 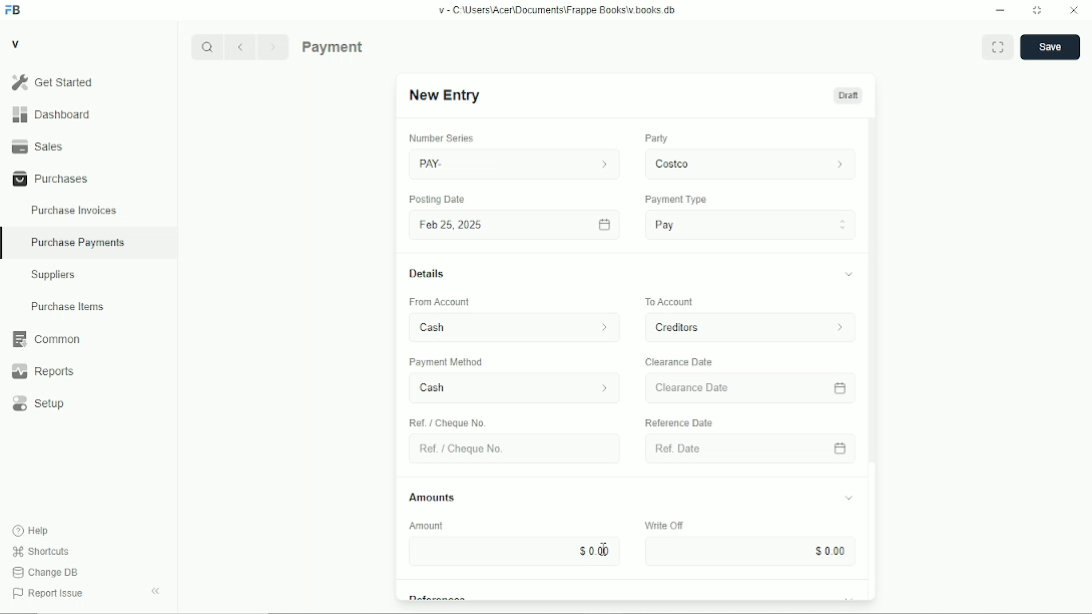 I want to click on Change dimension, so click(x=1037, y=10).